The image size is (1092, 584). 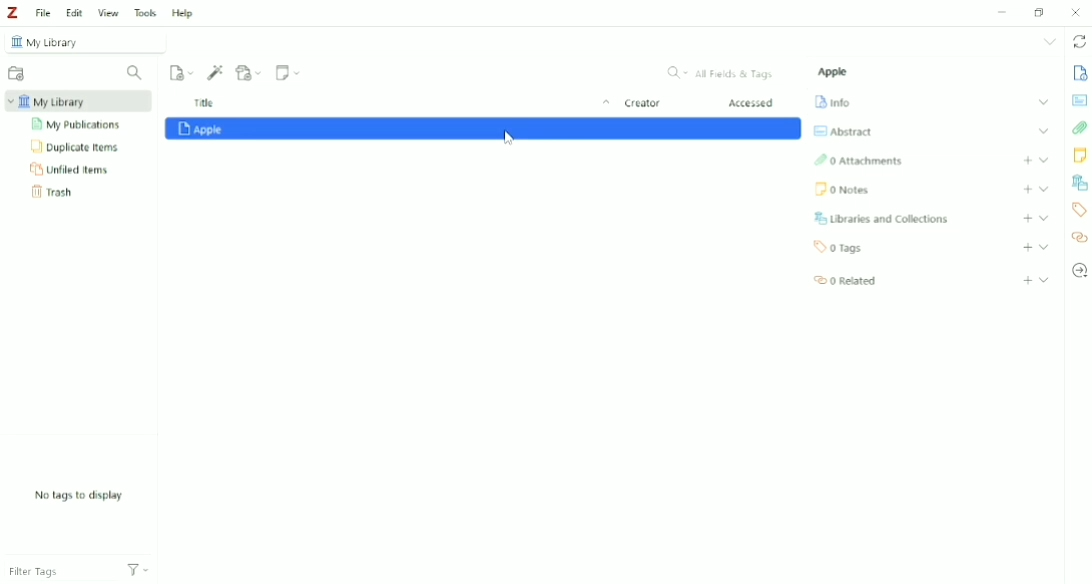 I want to click on Logo, so click(x=15, y=13).